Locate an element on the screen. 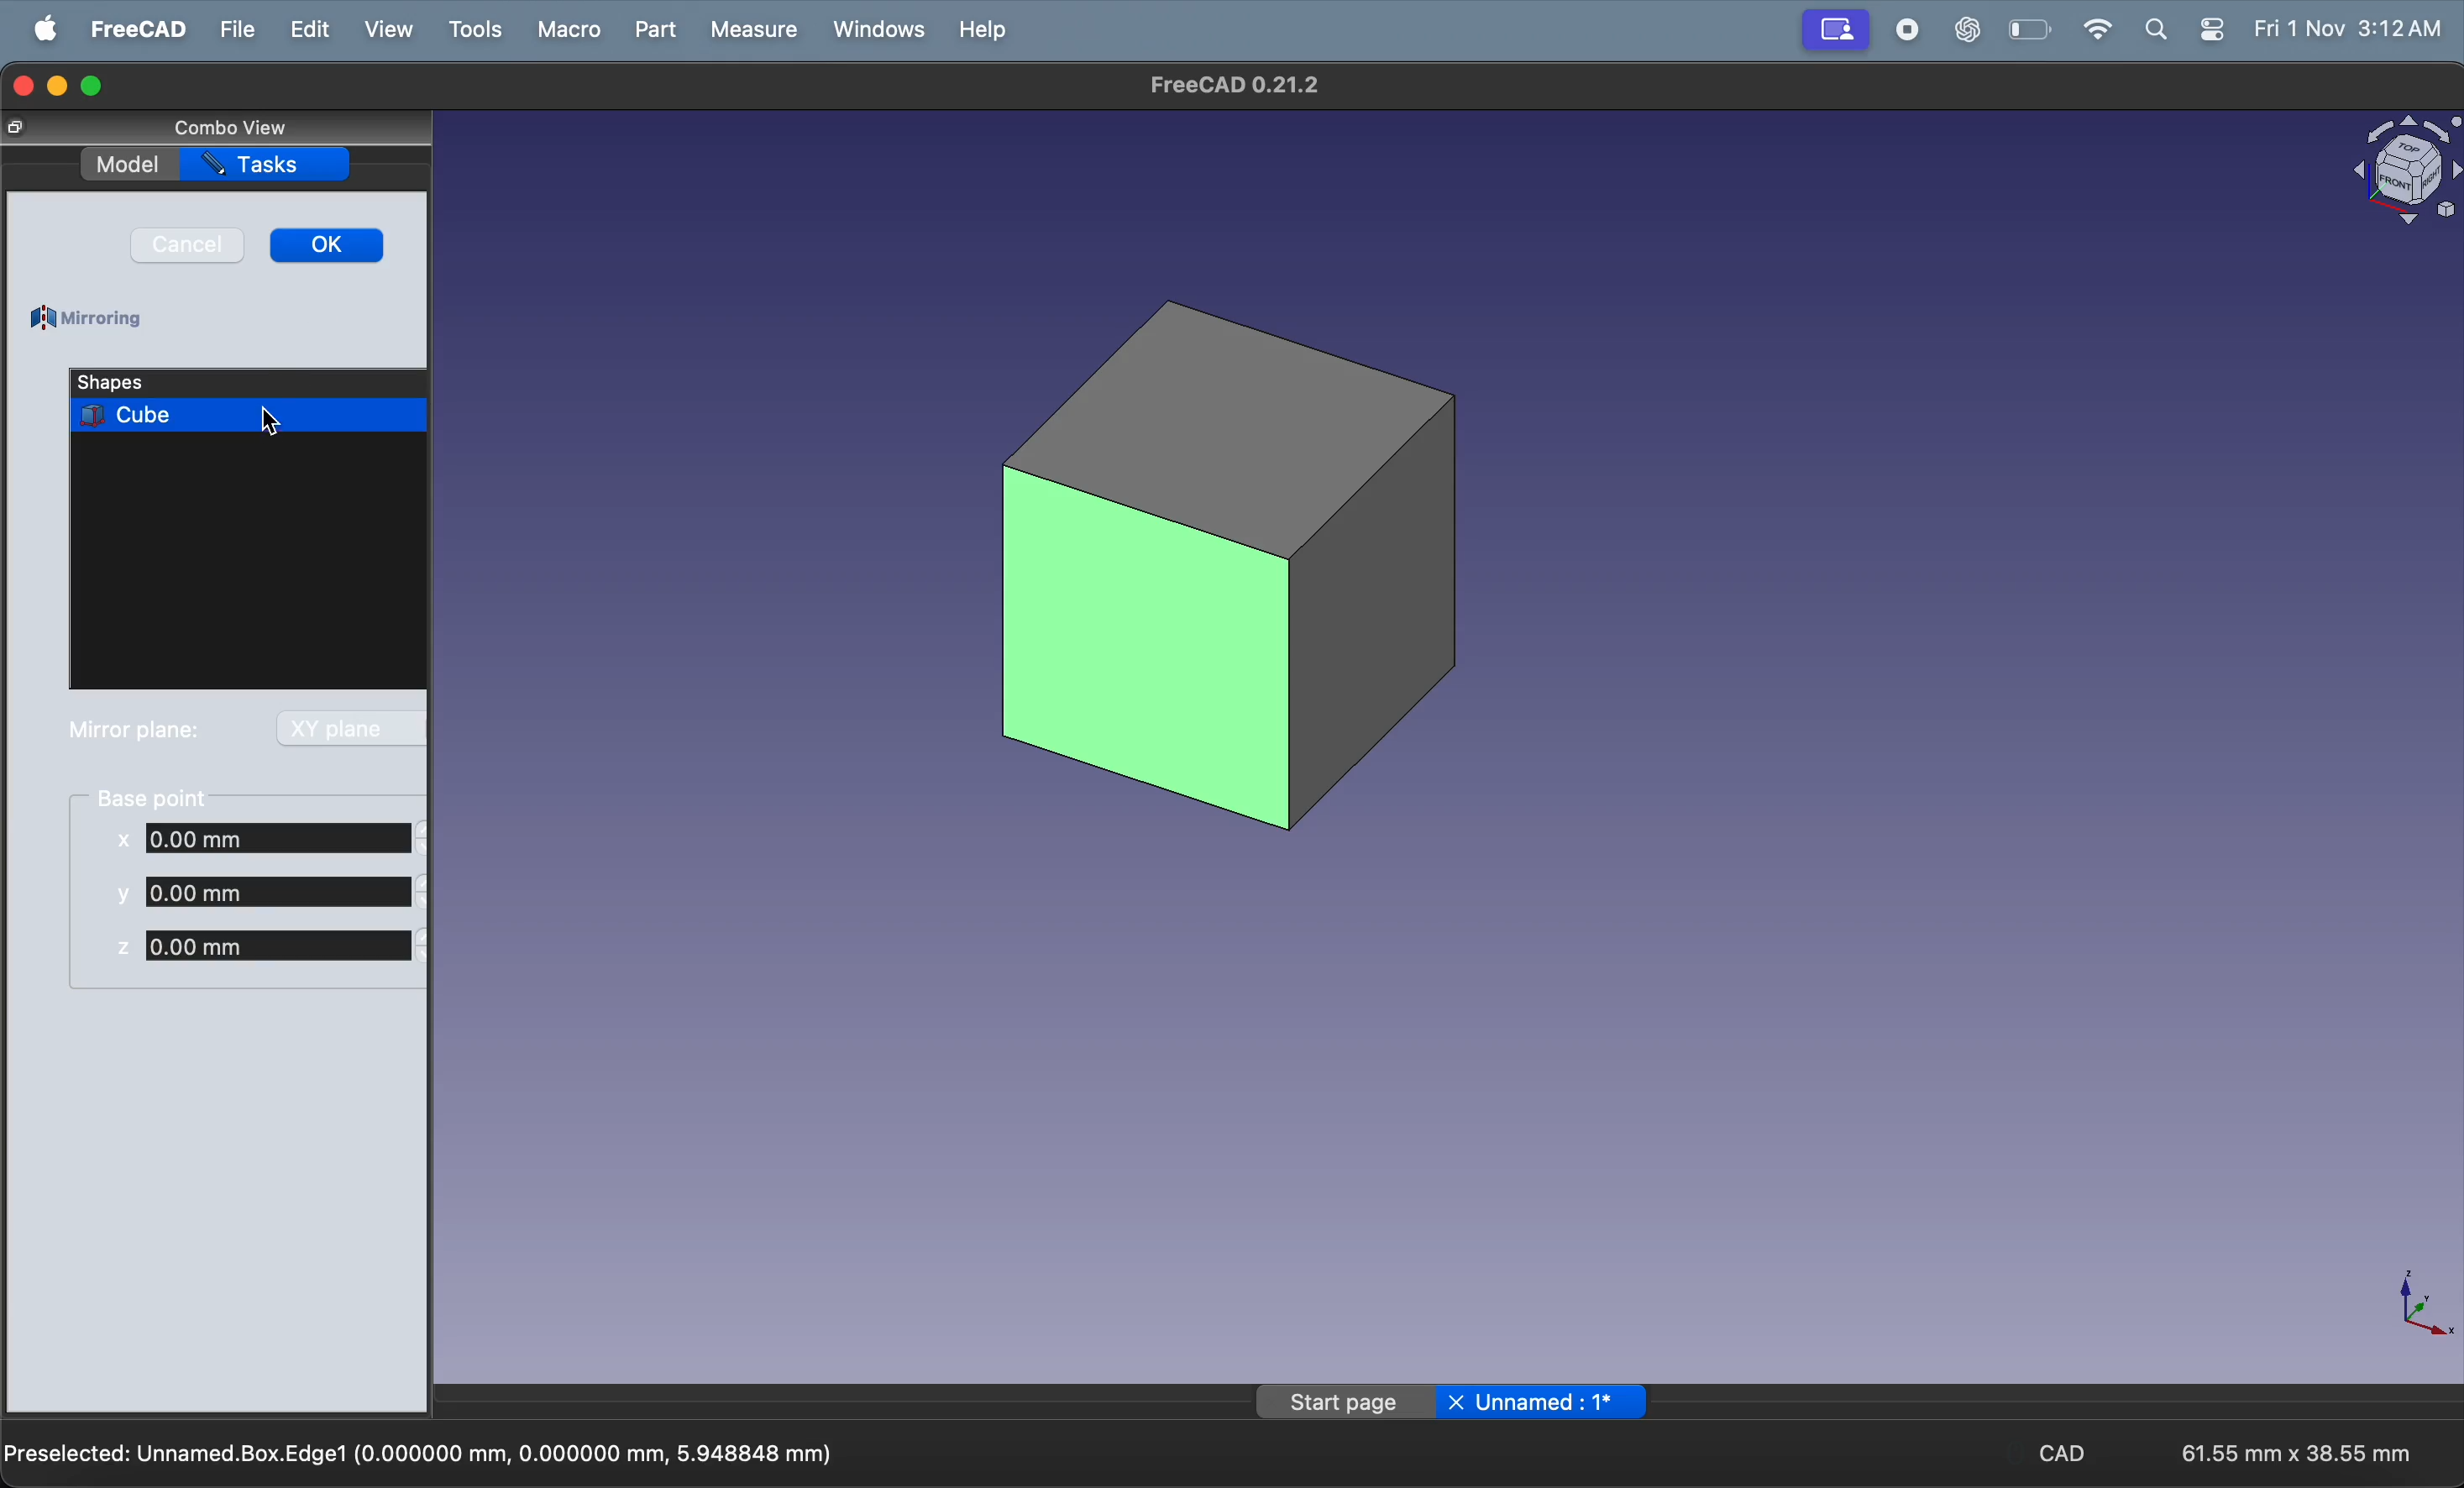  model is located at coordinates (127, 165).